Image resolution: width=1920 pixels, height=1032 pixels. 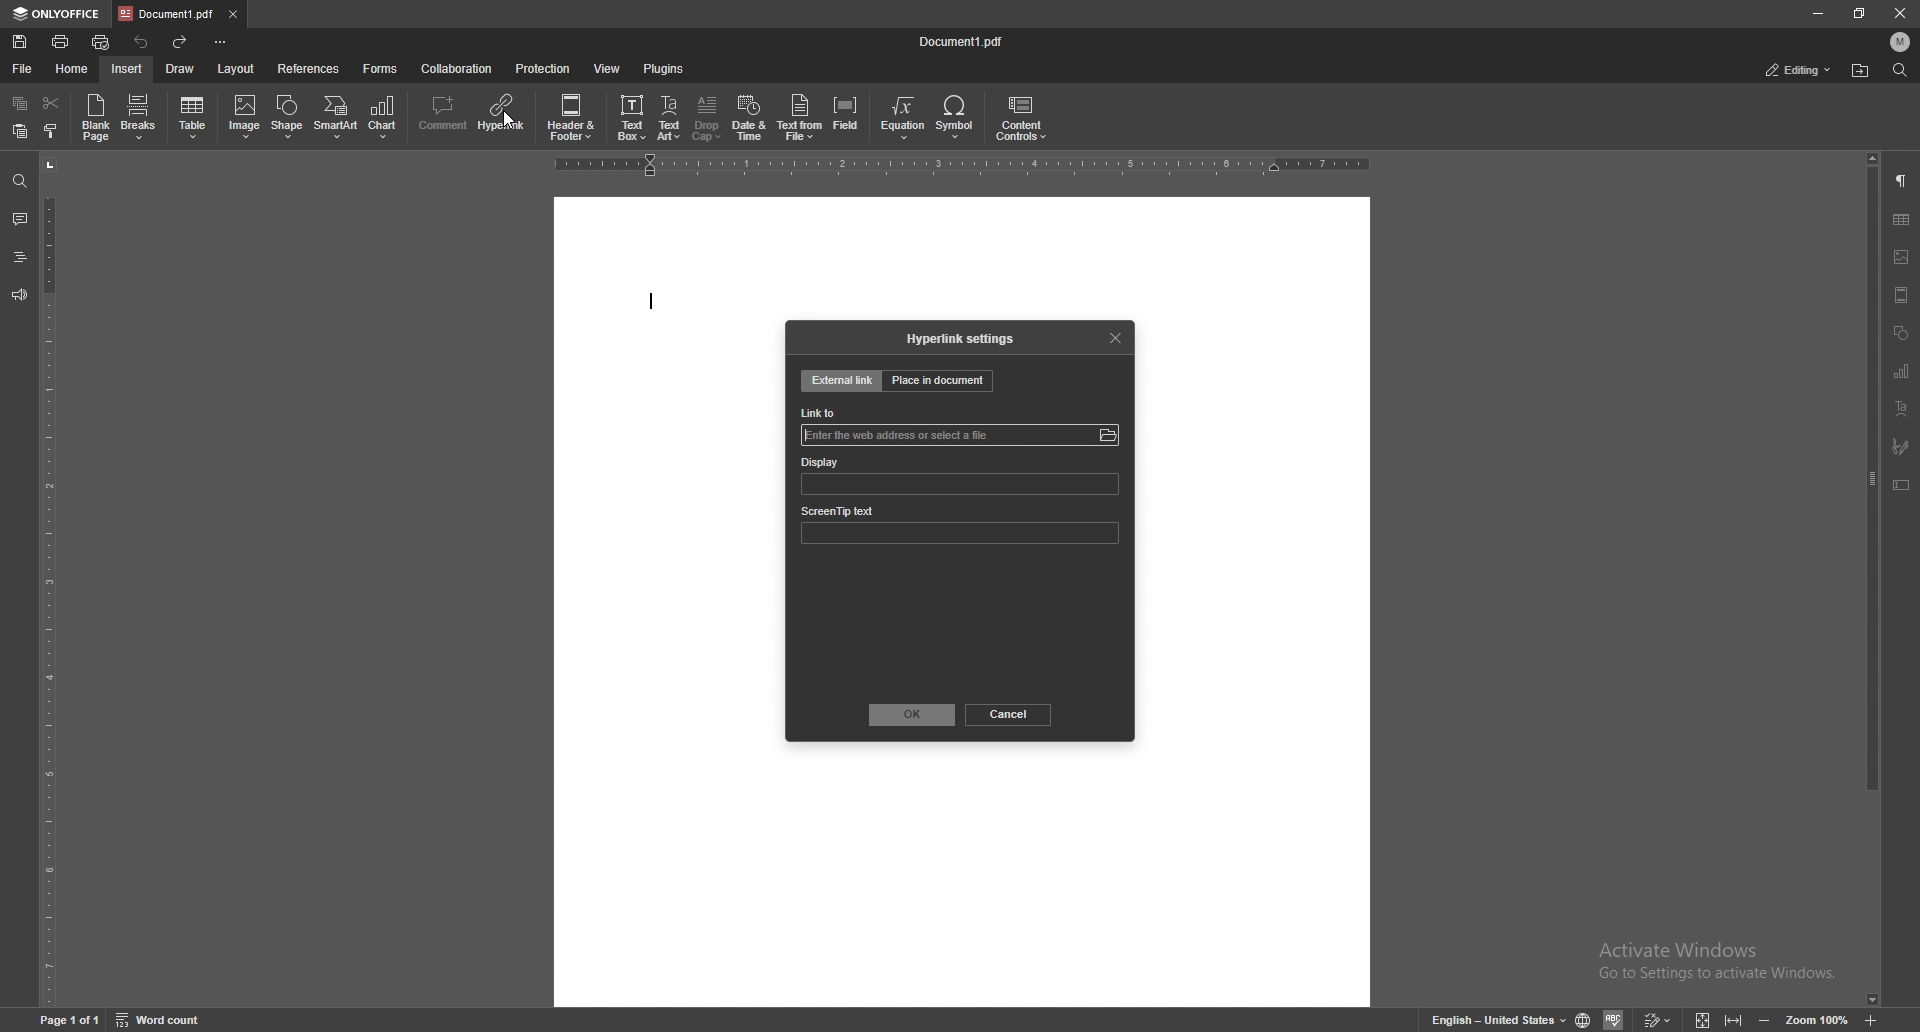 I want to click on symbol, so click(x=958, y=118).